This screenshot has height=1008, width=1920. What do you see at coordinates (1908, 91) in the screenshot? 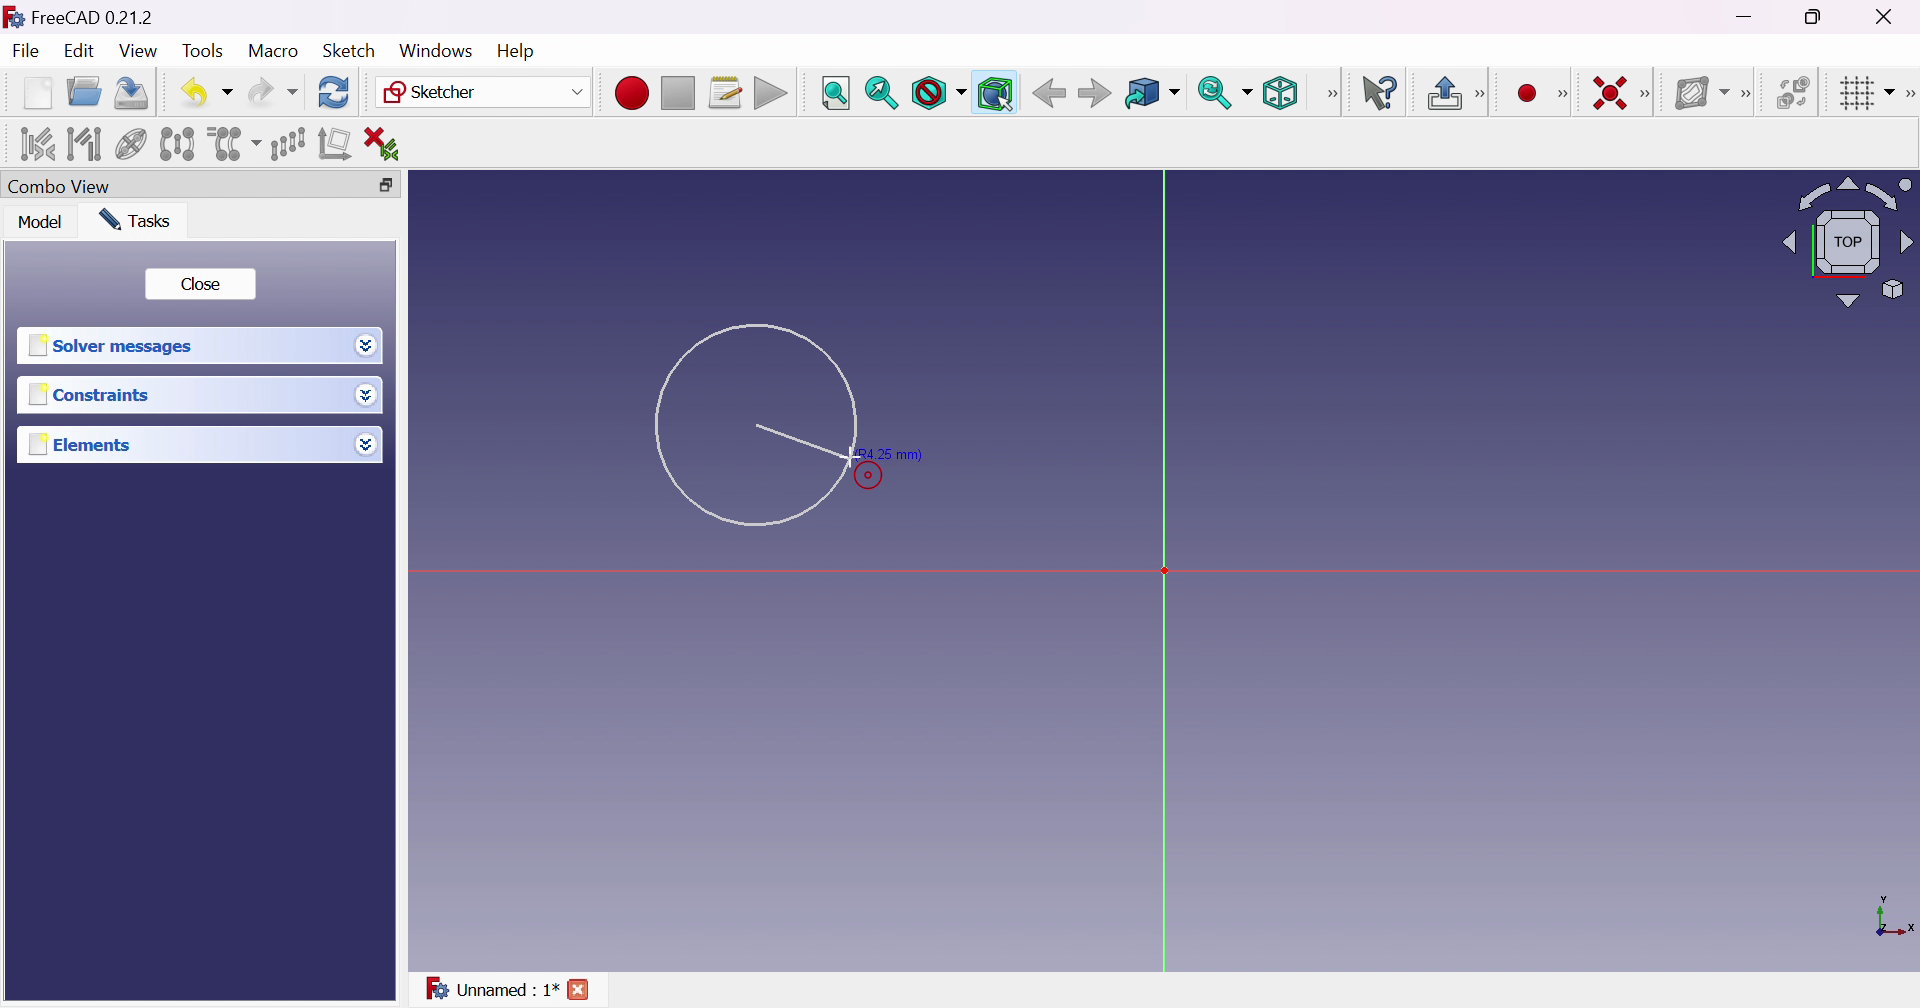
I see `[Sketcher edit tools]` at bounding box center [1908, 91].